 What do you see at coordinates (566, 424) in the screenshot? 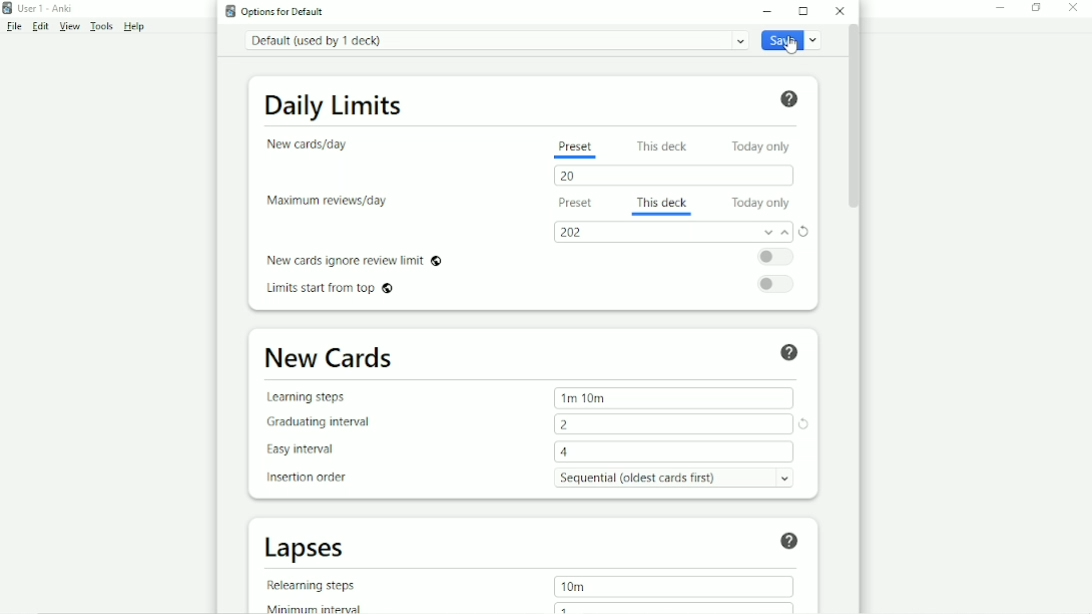
I see `2` at bounding box center [566, 424].